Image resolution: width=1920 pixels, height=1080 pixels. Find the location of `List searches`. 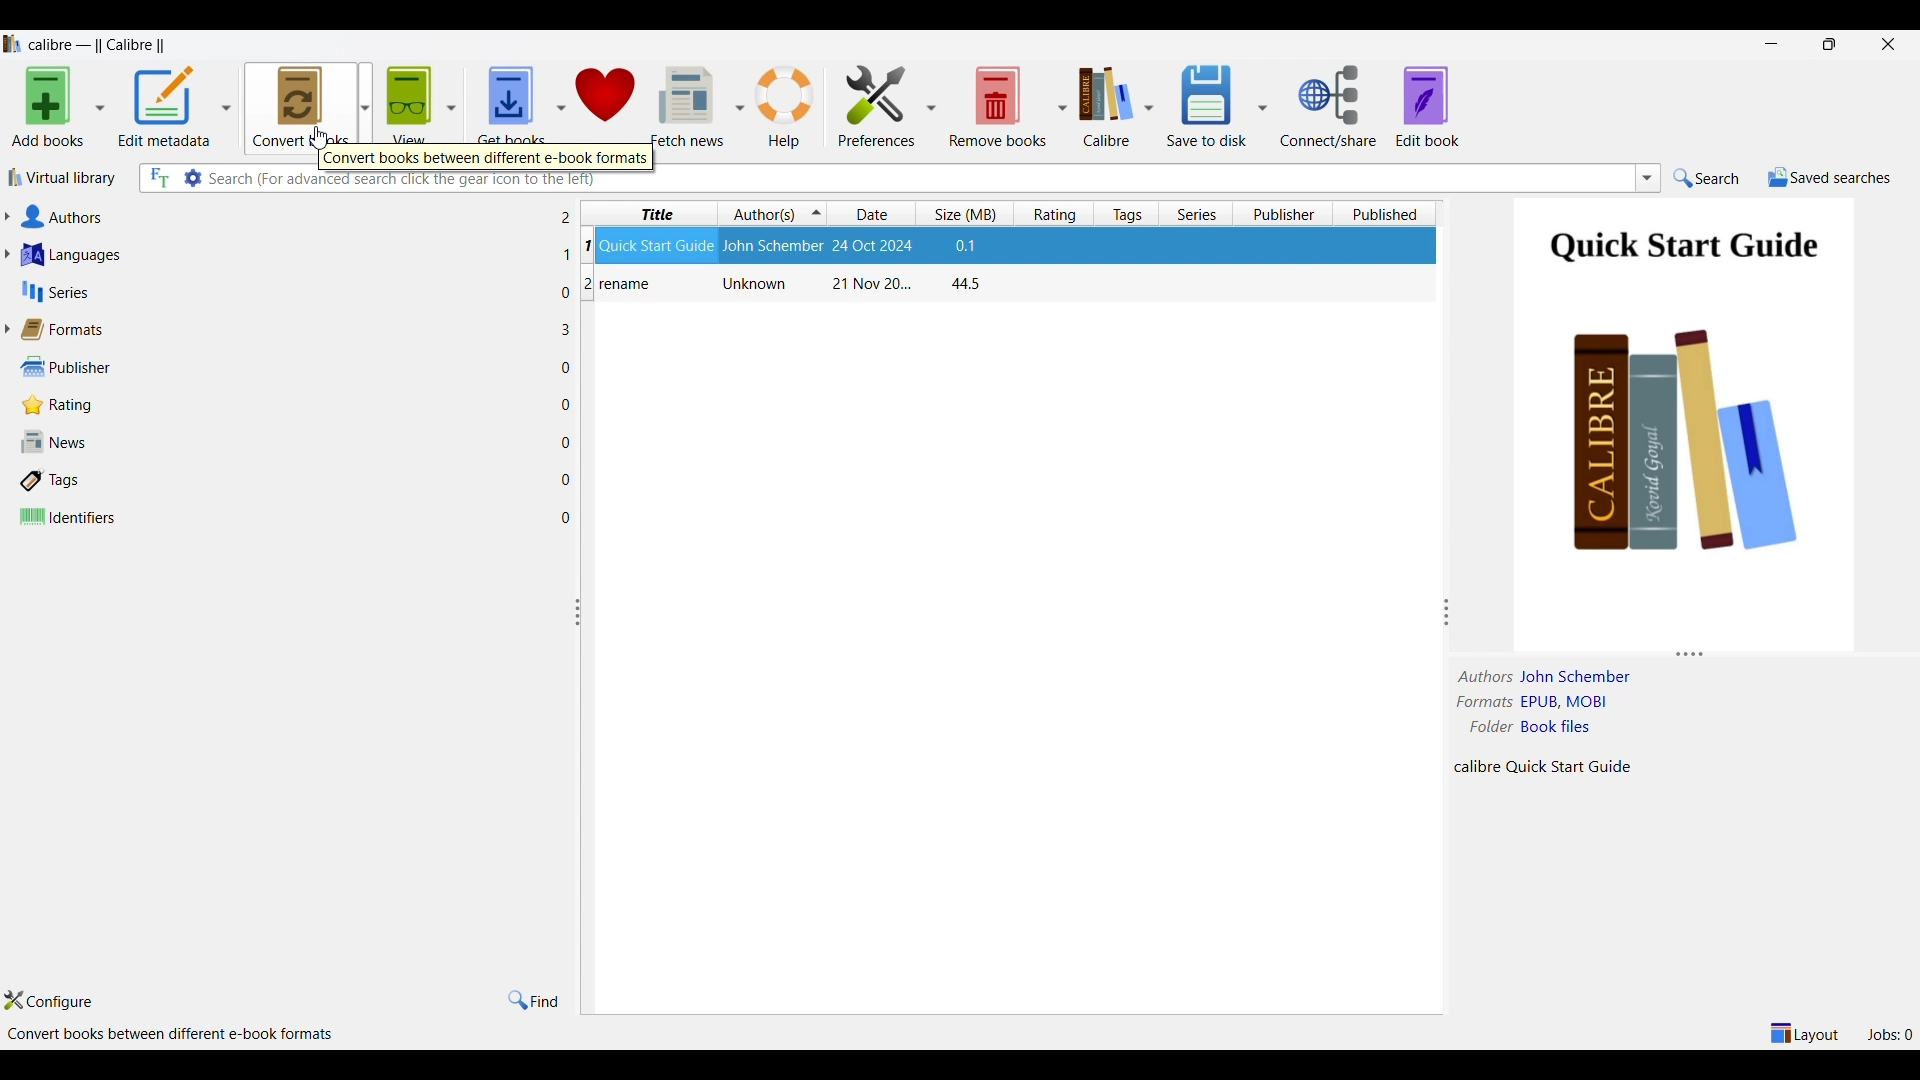

List searches is located at coordinates (1648, 178).